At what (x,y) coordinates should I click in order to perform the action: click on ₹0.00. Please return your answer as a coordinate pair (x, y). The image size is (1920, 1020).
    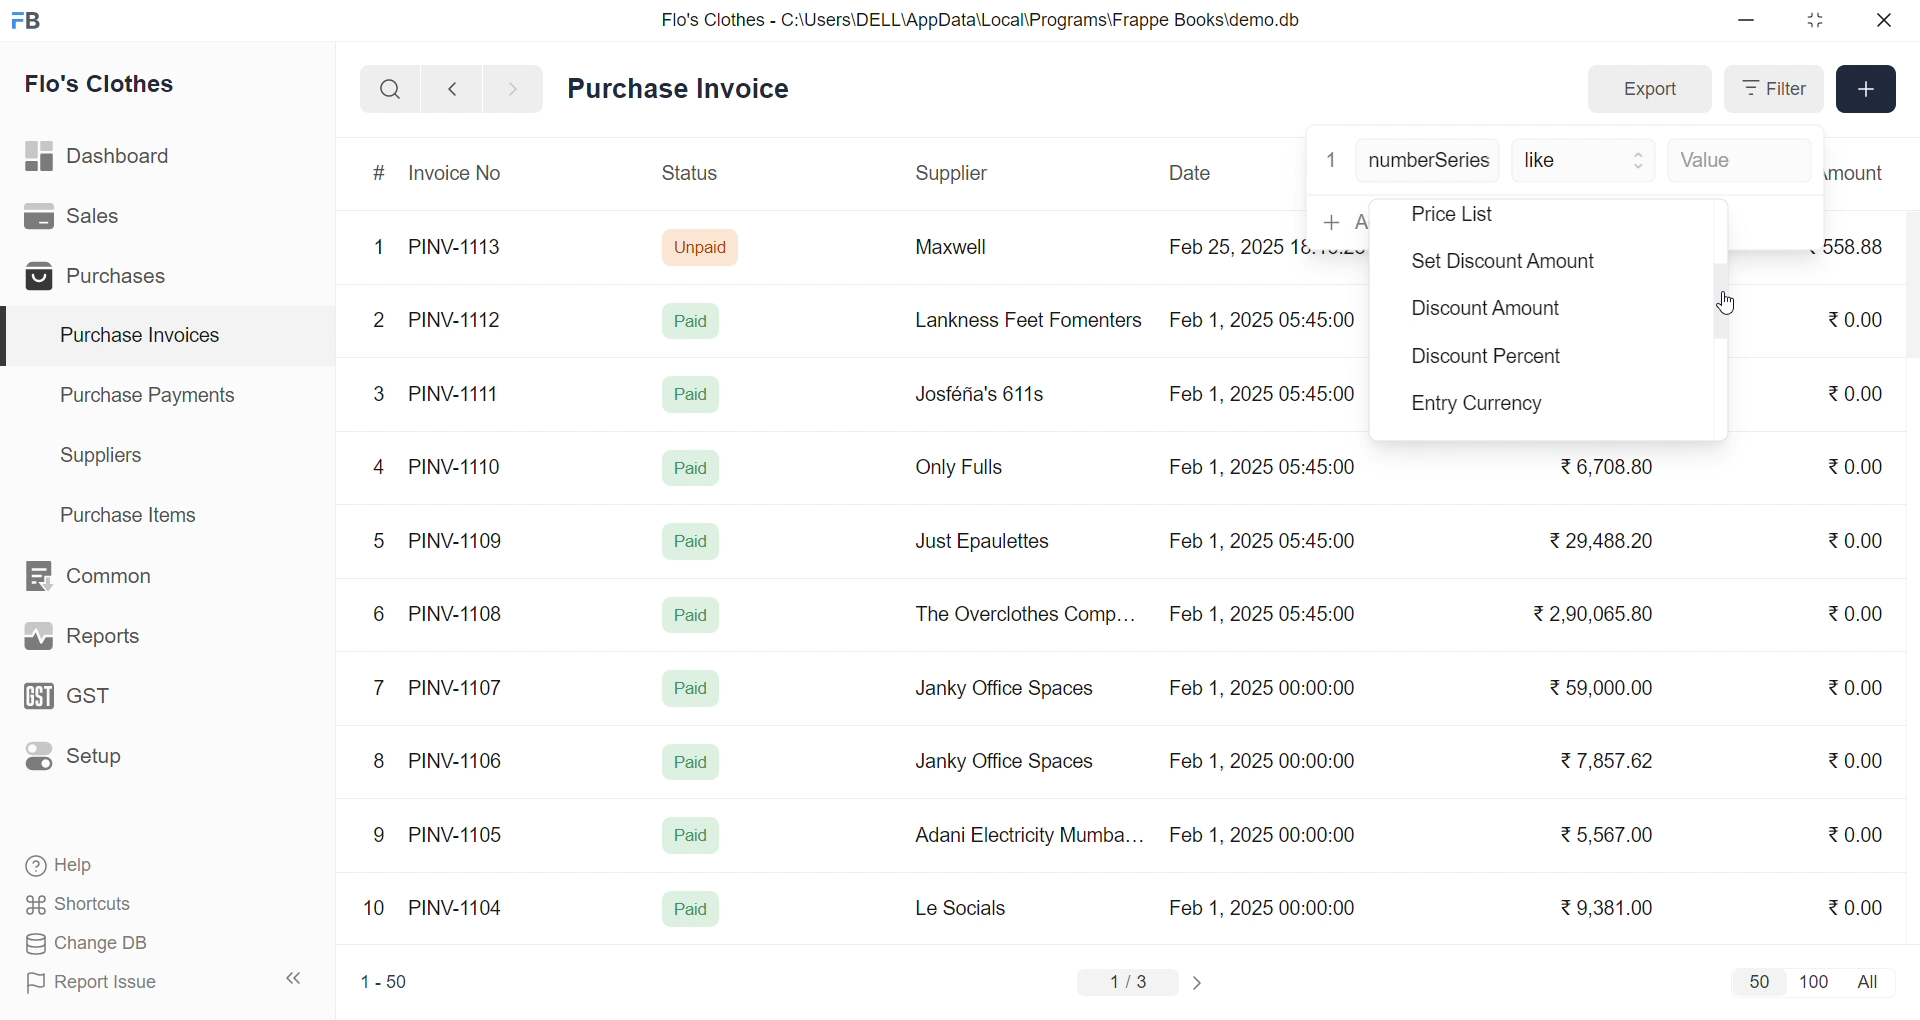
    Looking at the image, I should click on (1855, 466).